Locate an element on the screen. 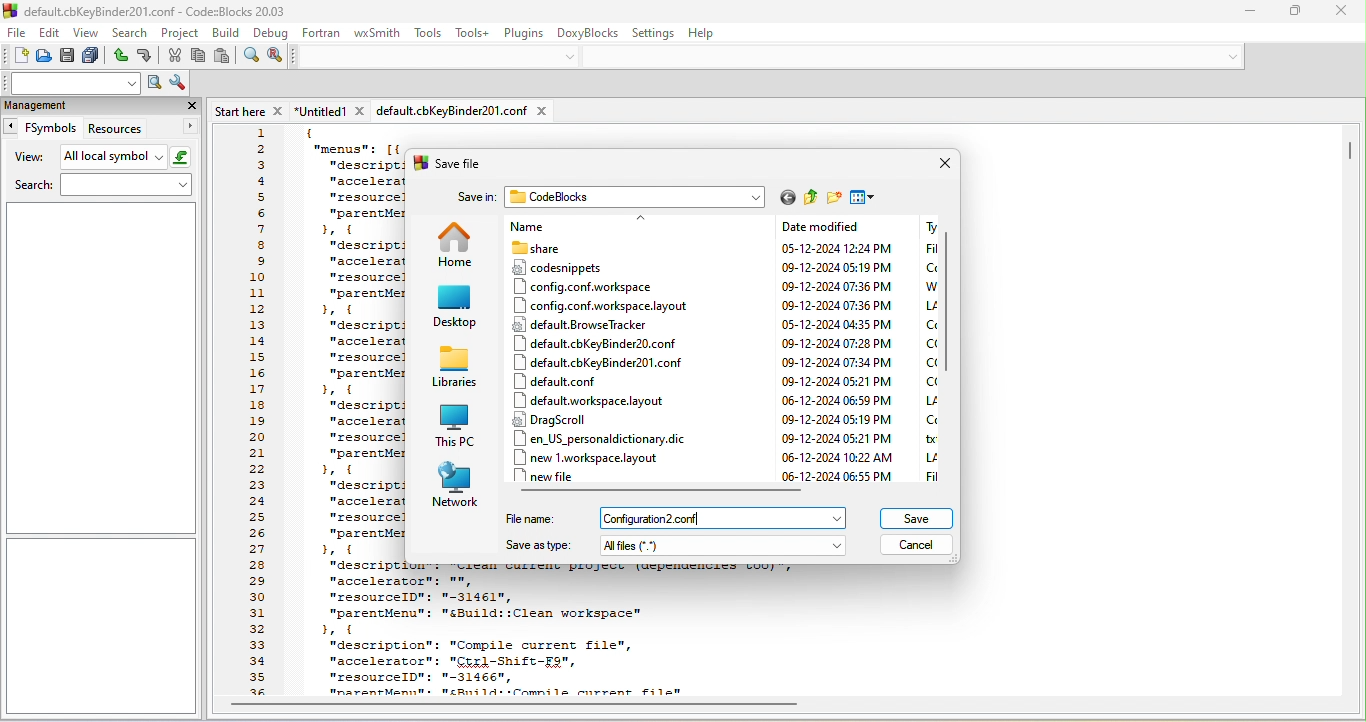 The height and width of the screenshot is (722, 1366). horizontal scroll bar is located at coordinates (514, 705).